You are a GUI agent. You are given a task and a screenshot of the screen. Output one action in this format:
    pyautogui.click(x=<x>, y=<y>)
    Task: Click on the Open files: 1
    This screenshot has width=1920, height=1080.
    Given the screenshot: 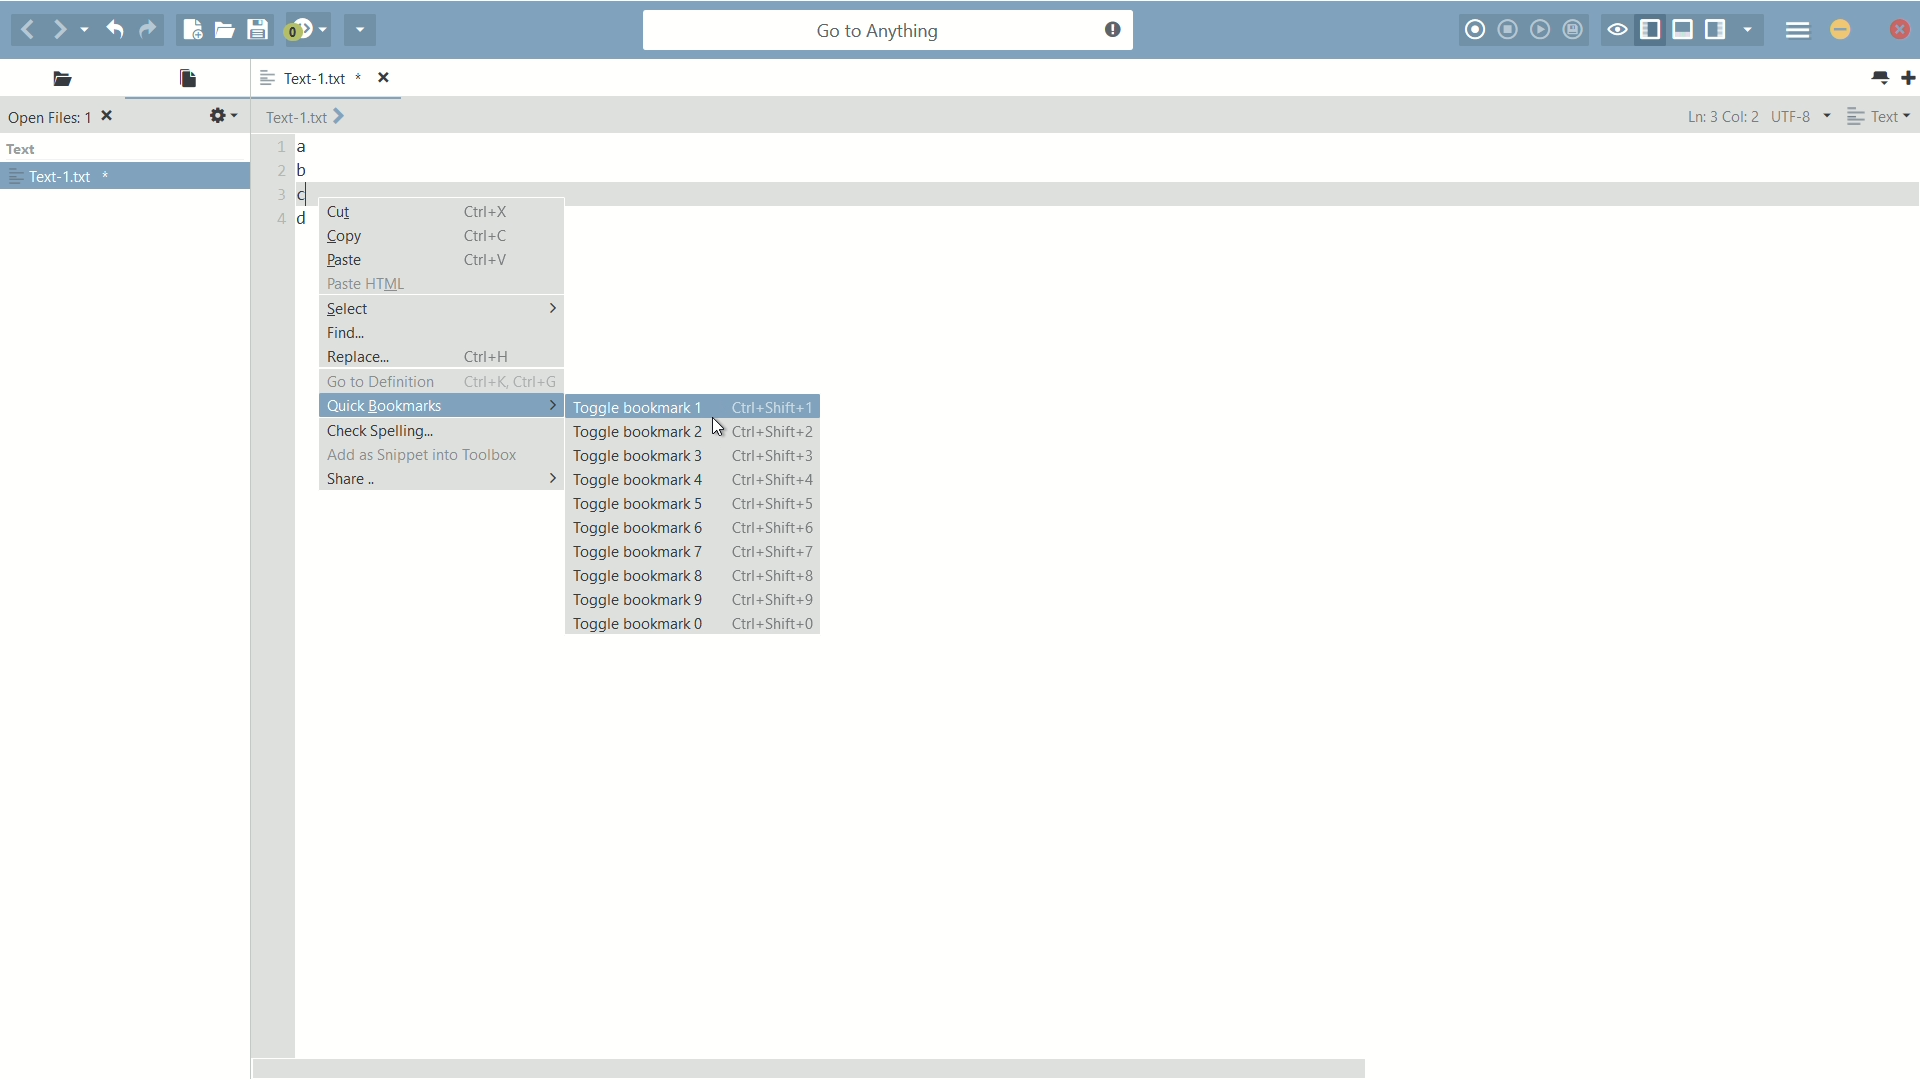 What is the action you would take?
    pyautogui.click(x=64, y=118)
    